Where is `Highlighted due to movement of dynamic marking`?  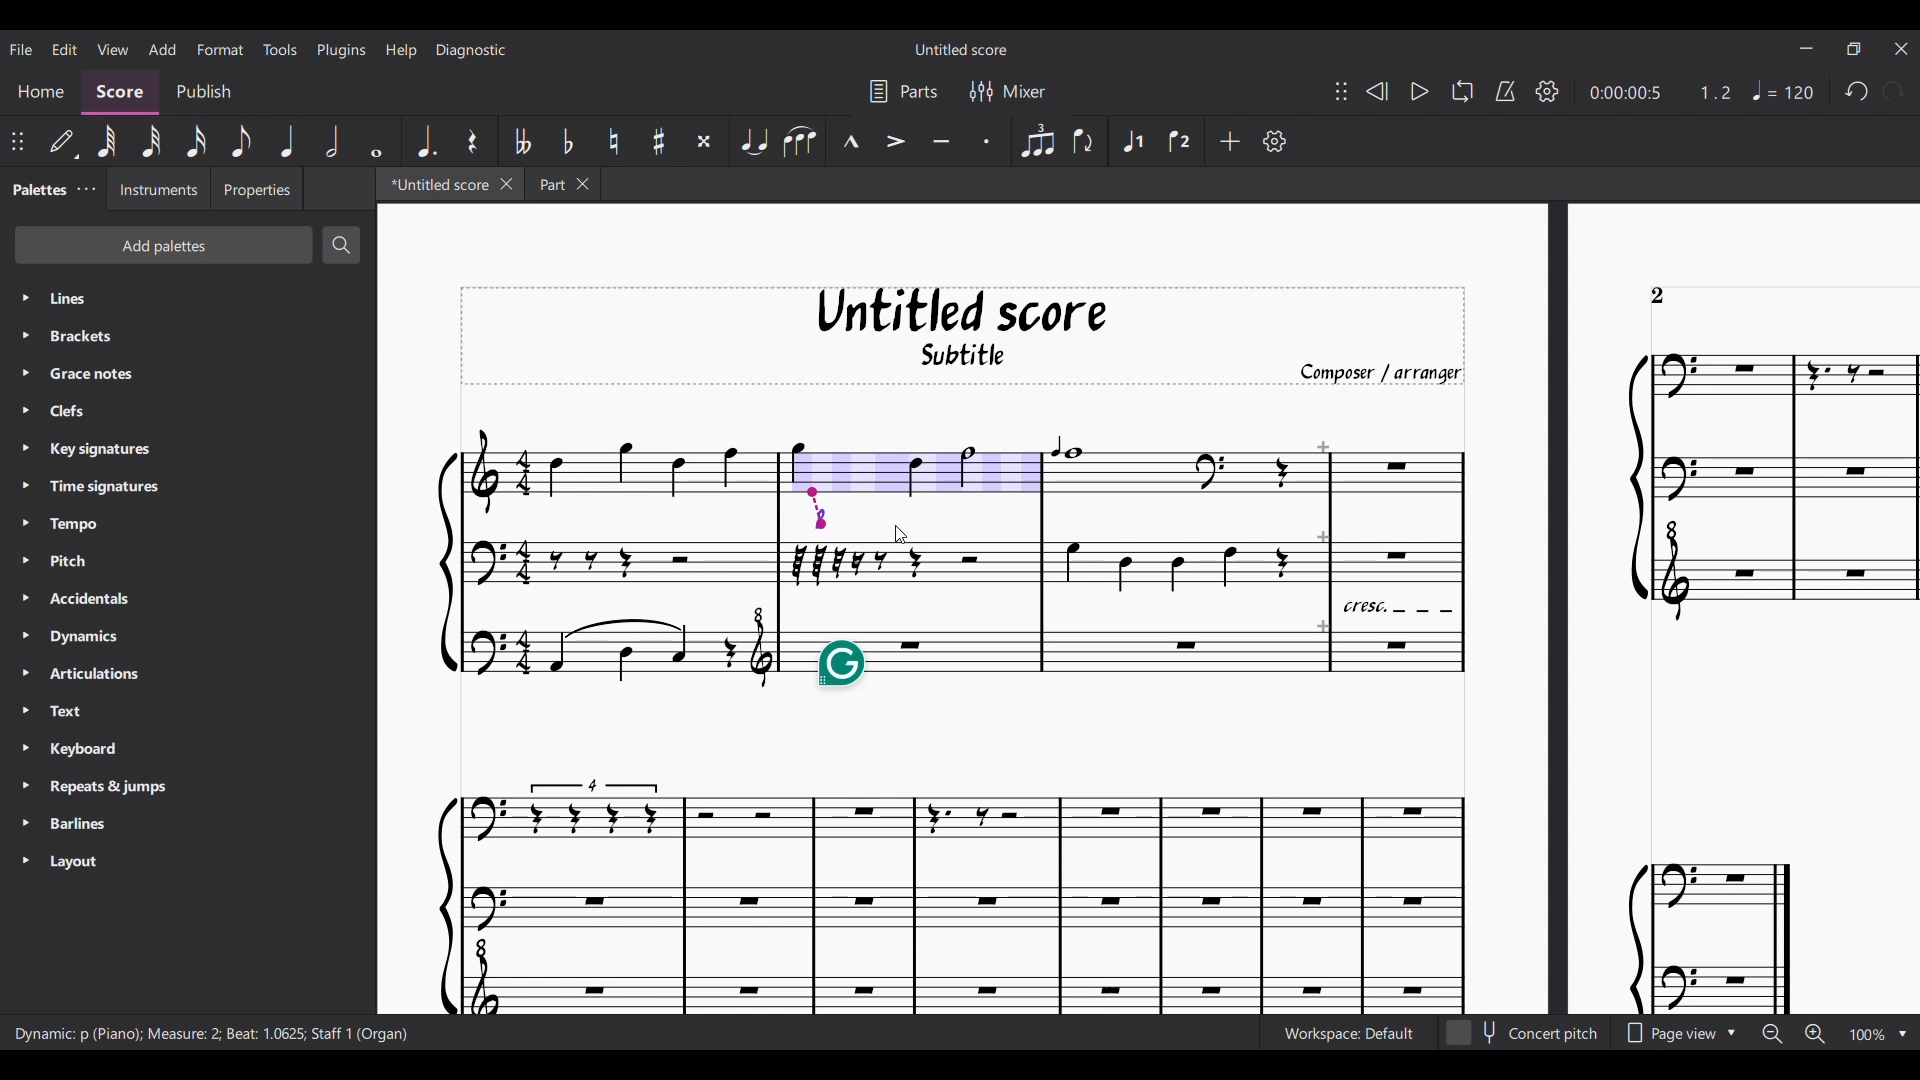
Highlighted due to movement of dynamic marking is located at coordinates (911, 469).